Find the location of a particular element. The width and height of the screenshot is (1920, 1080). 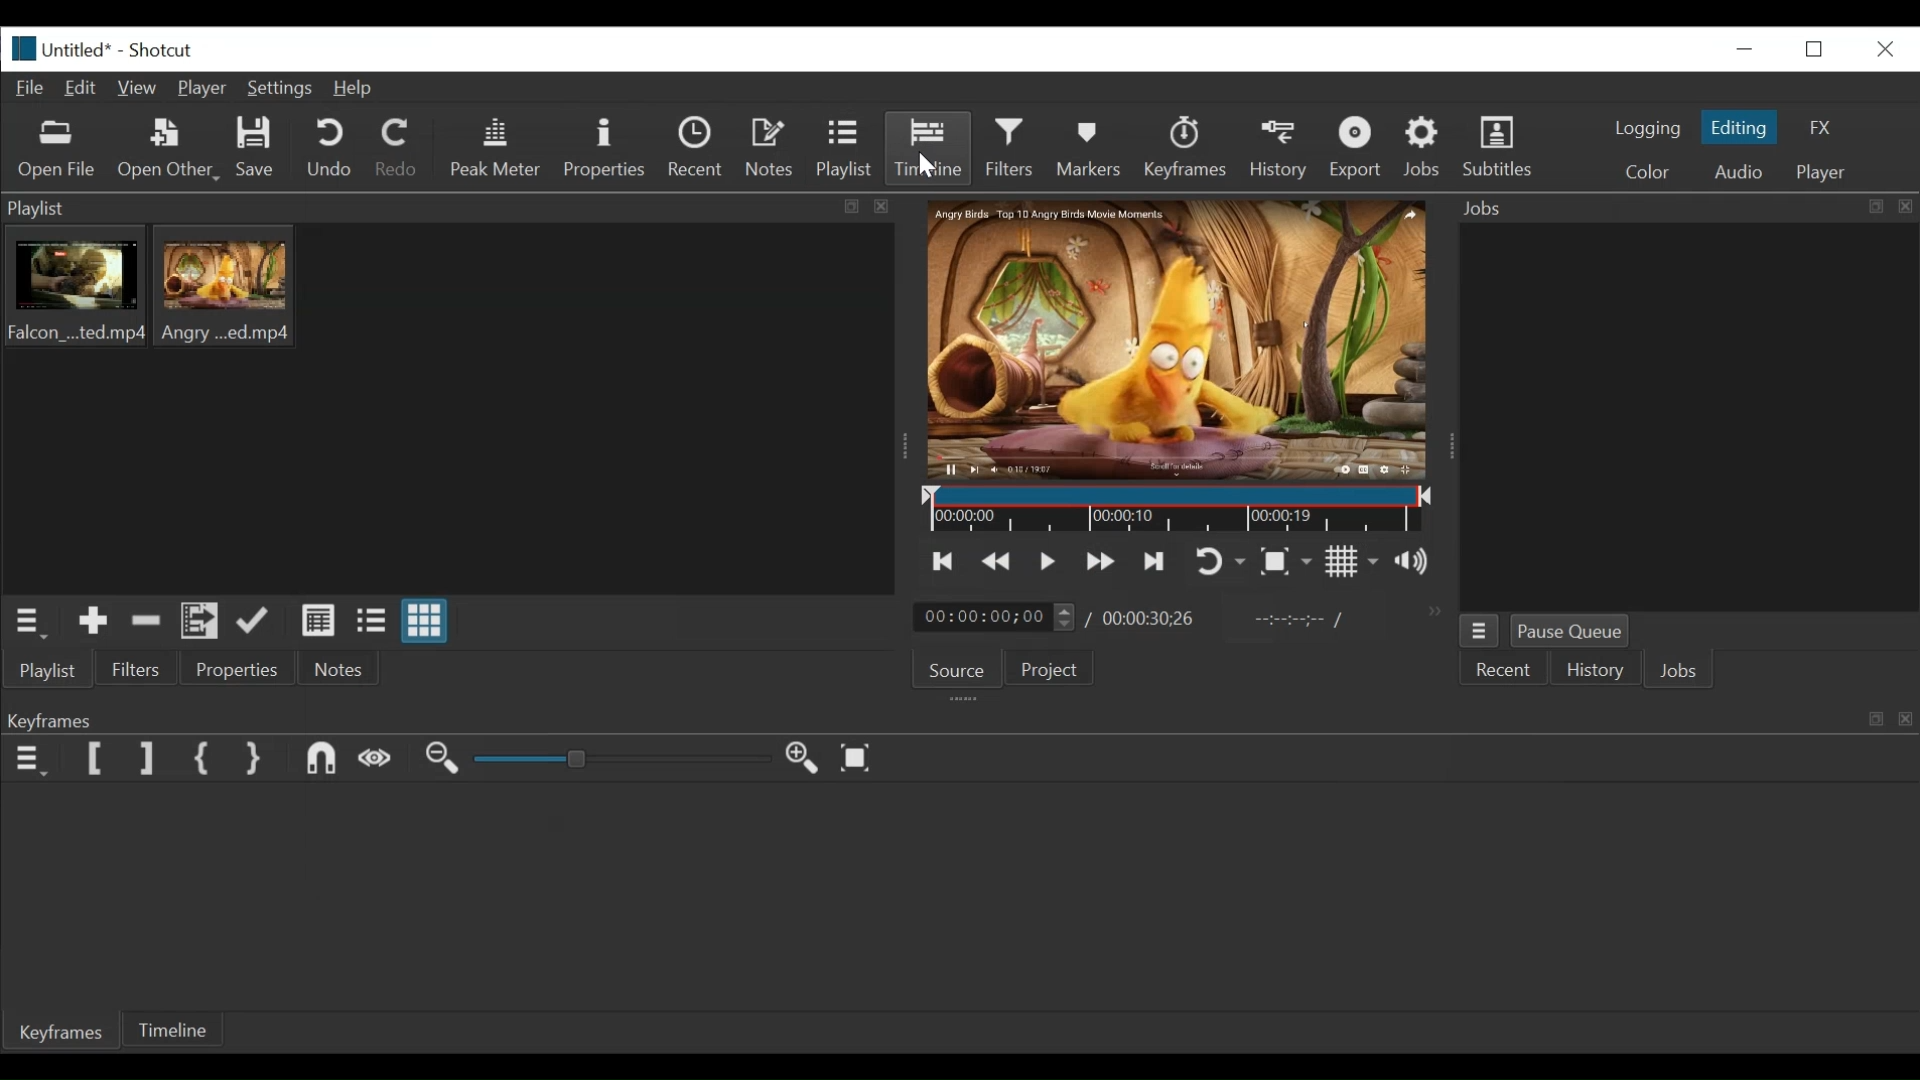

slider is located at coordinates (620, 761).